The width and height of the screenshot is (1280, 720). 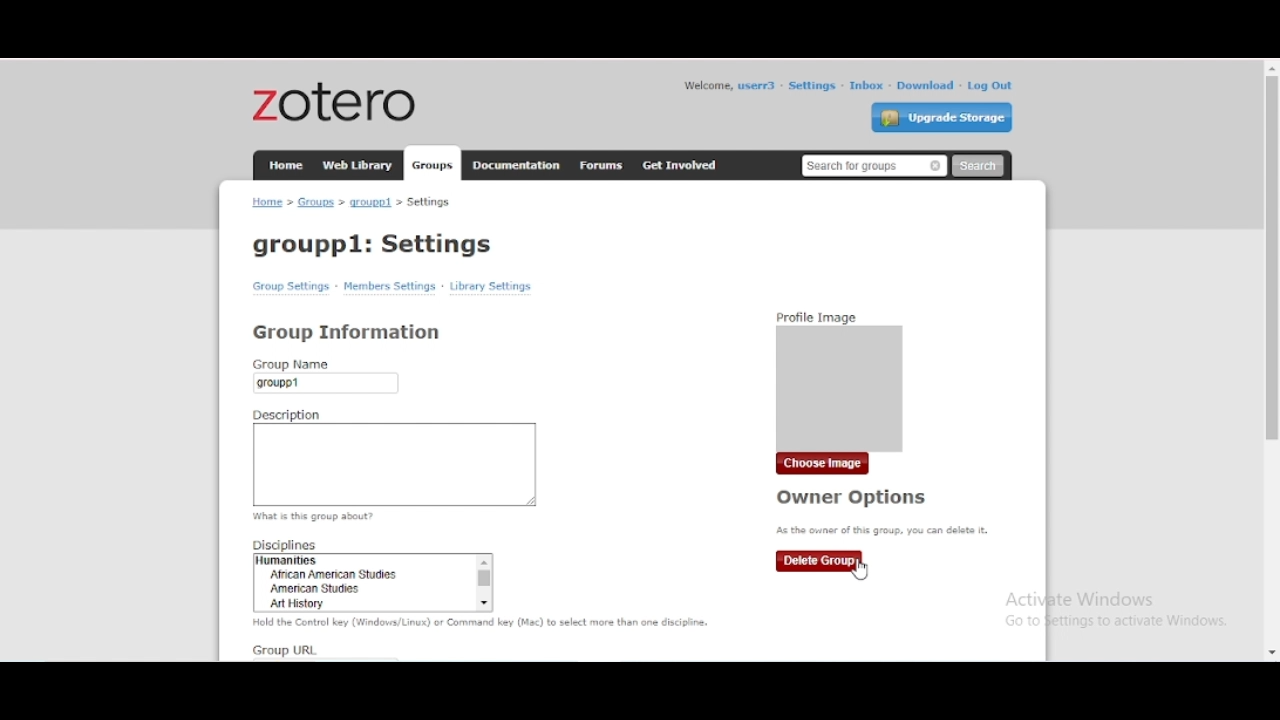 What do you see at coordinates (926, 86) in the screenshot?
I see `download` at bounding box center [926, 86].